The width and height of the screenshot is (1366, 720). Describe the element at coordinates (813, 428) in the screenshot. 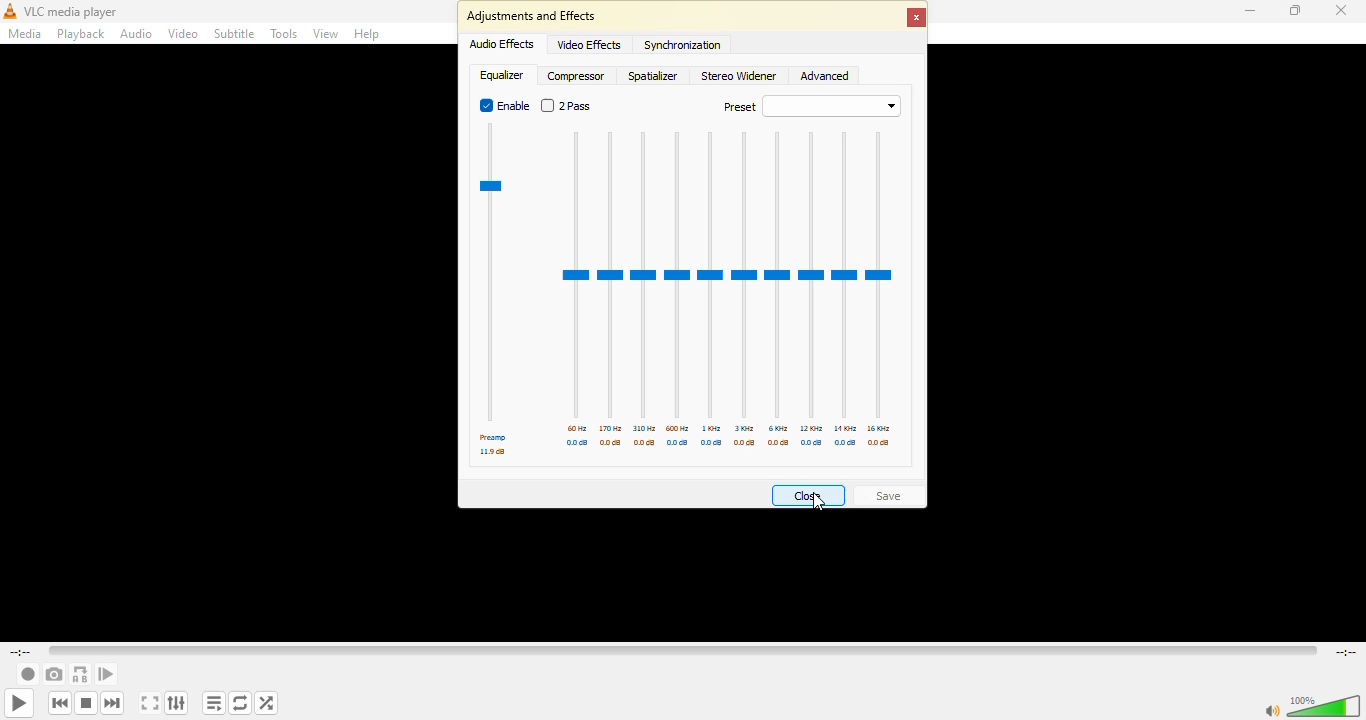

I see `12 khz` at that location.